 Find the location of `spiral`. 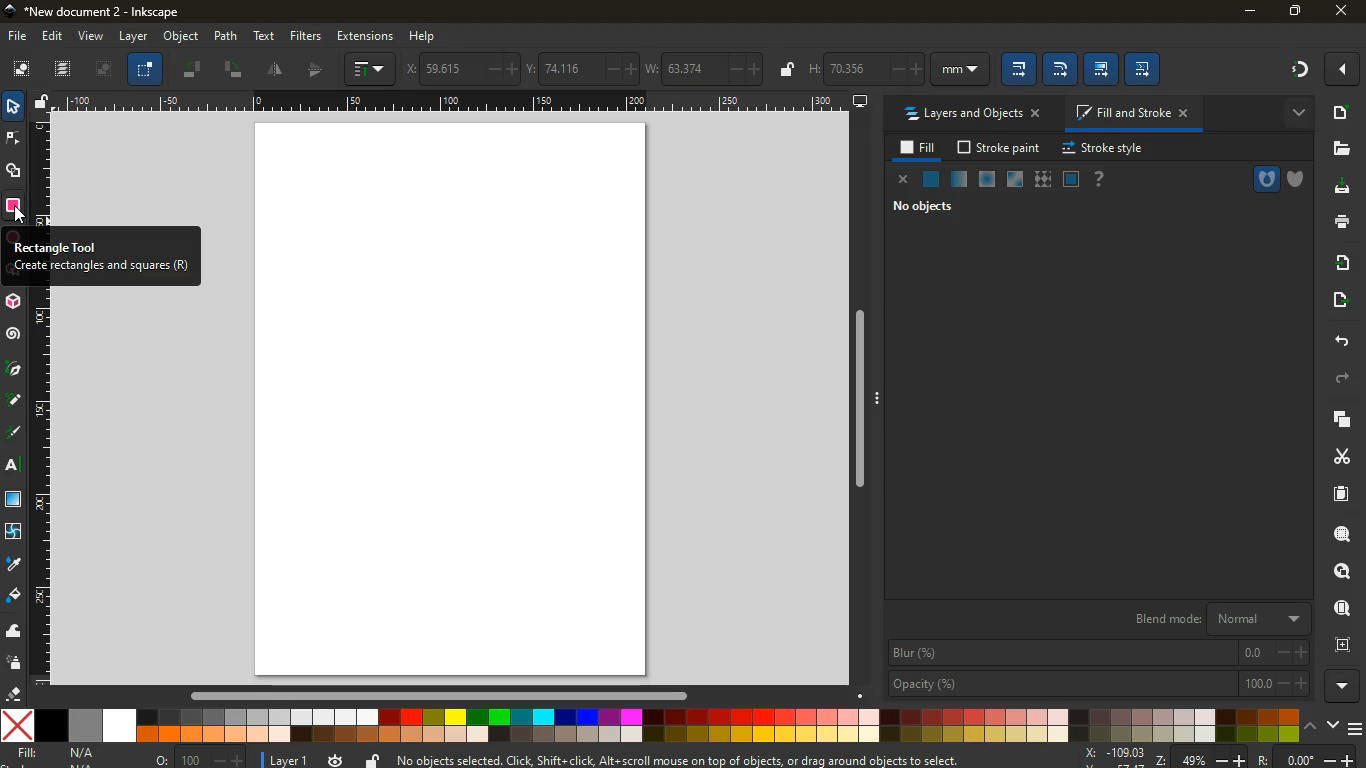

spiral is located at coordinates (14, 336).